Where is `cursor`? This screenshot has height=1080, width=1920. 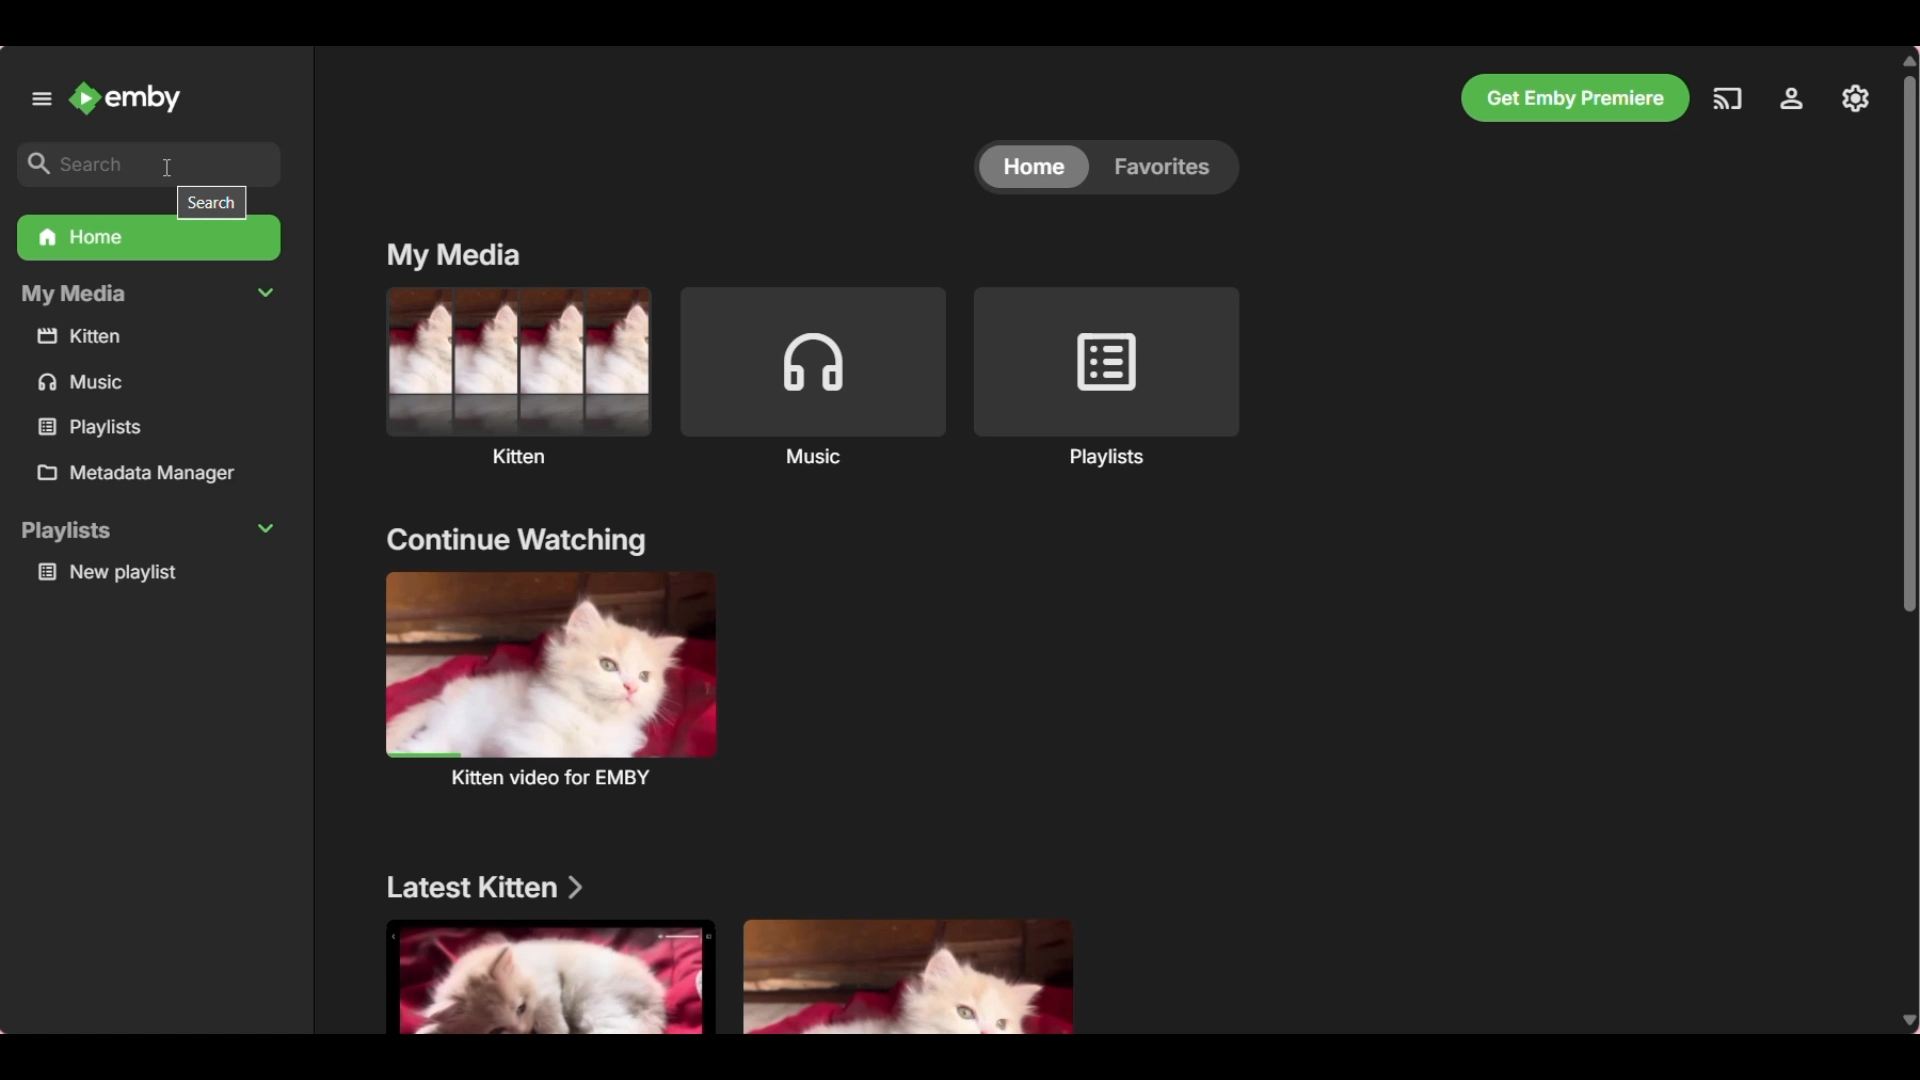
cursor is located at coordinates (169, 161).